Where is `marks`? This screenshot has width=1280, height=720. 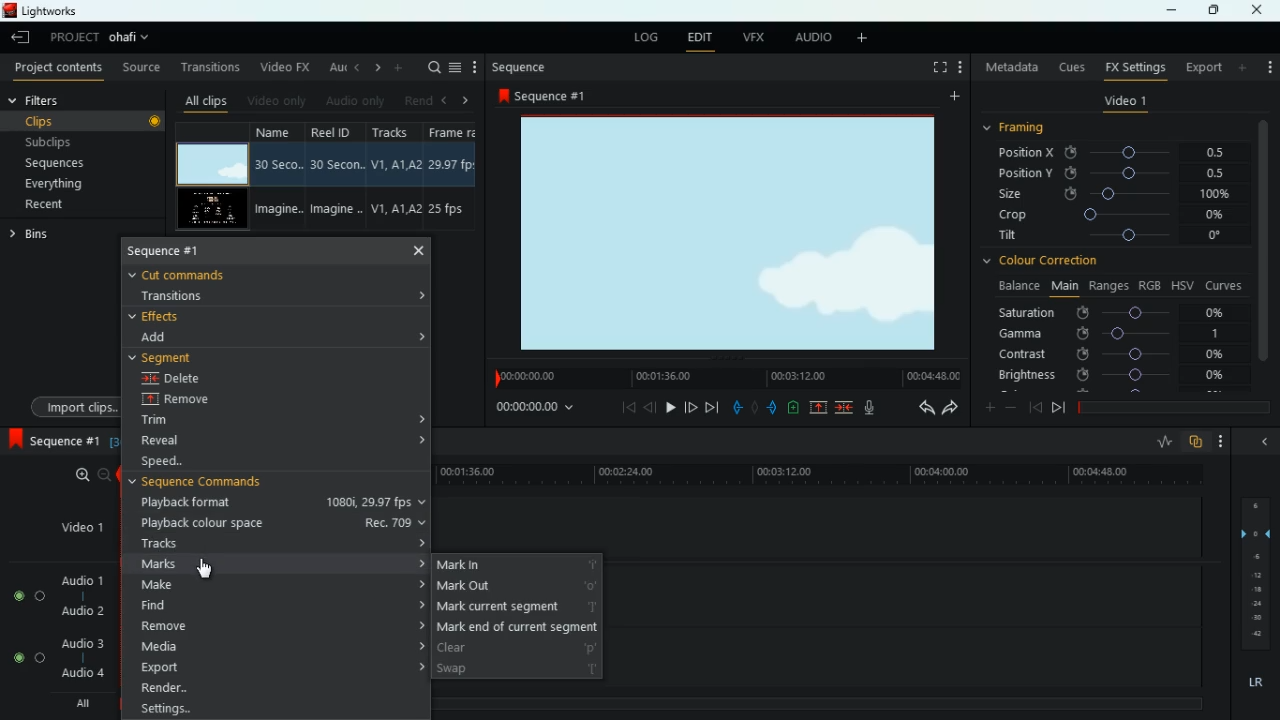
marks is located at coordinates (281, 563).